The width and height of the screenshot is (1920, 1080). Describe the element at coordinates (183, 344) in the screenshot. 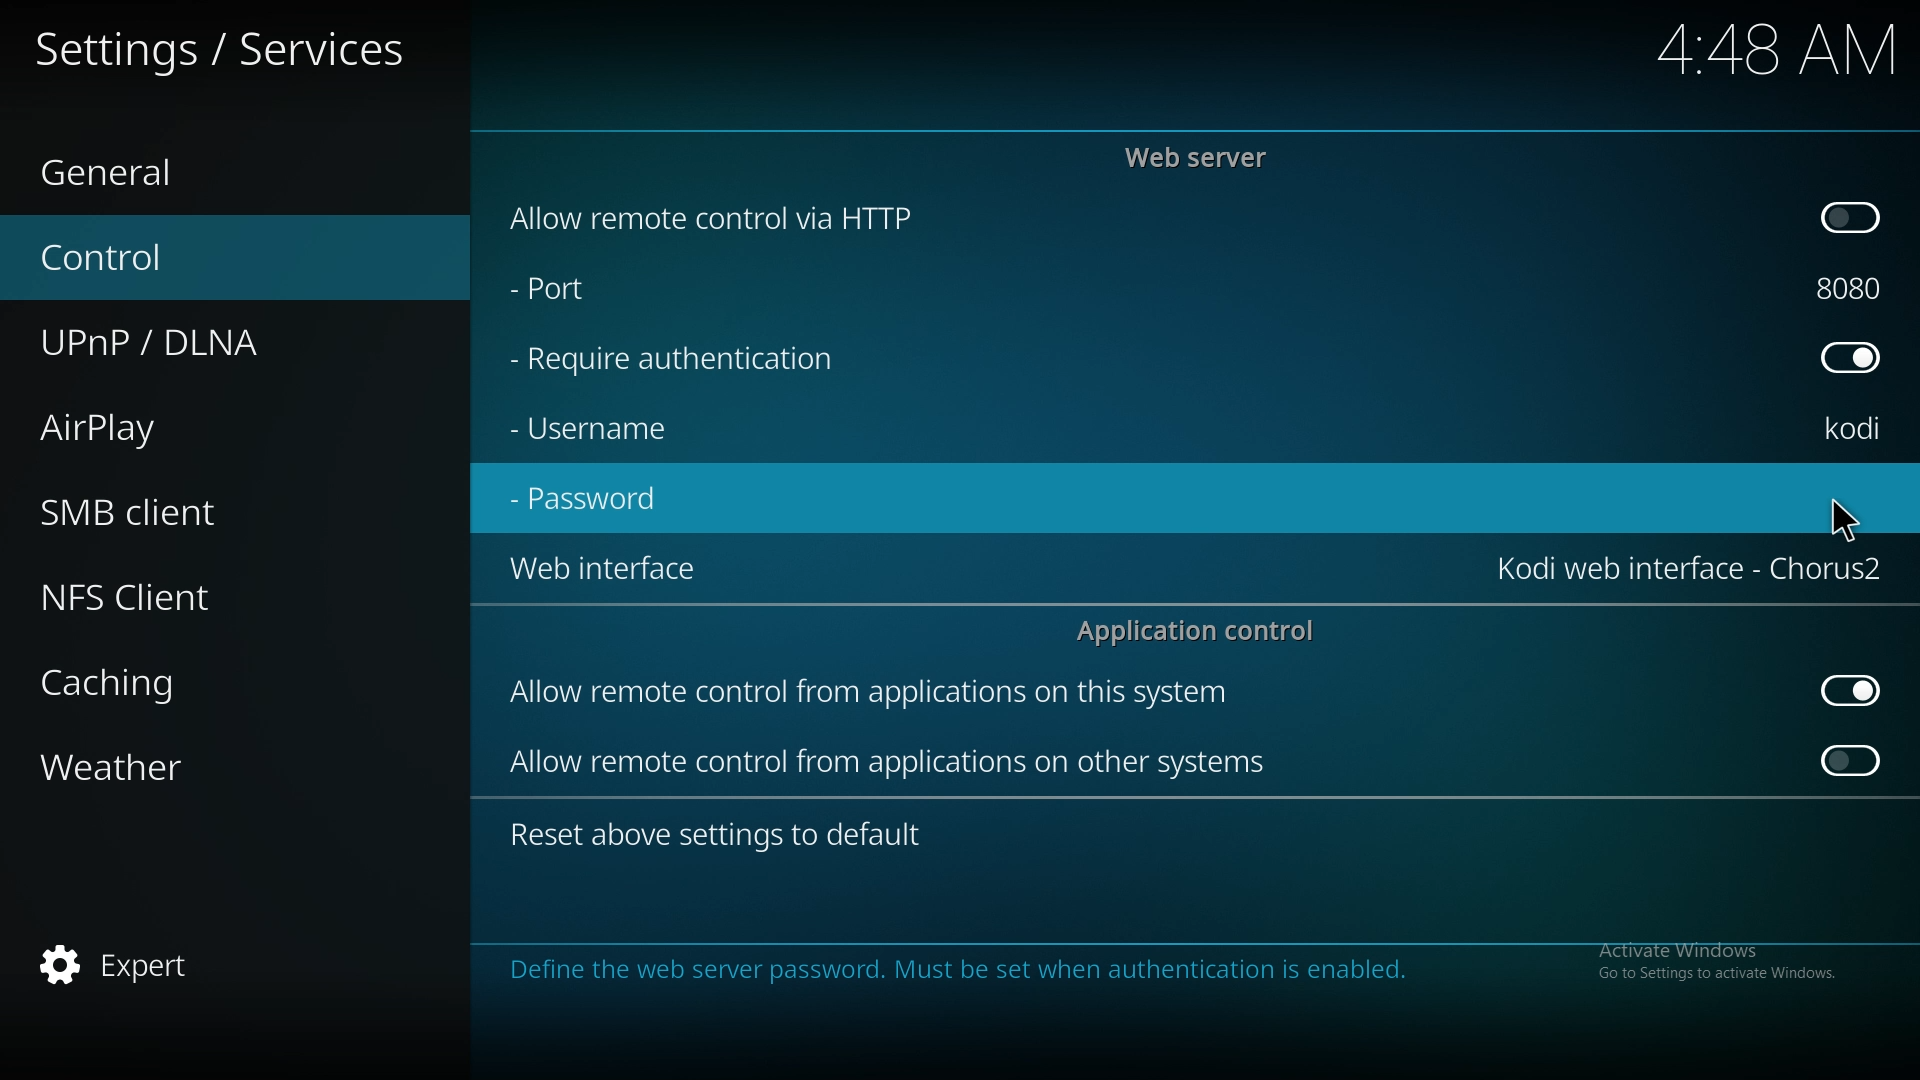

I see `upnp/dlna` at that location.